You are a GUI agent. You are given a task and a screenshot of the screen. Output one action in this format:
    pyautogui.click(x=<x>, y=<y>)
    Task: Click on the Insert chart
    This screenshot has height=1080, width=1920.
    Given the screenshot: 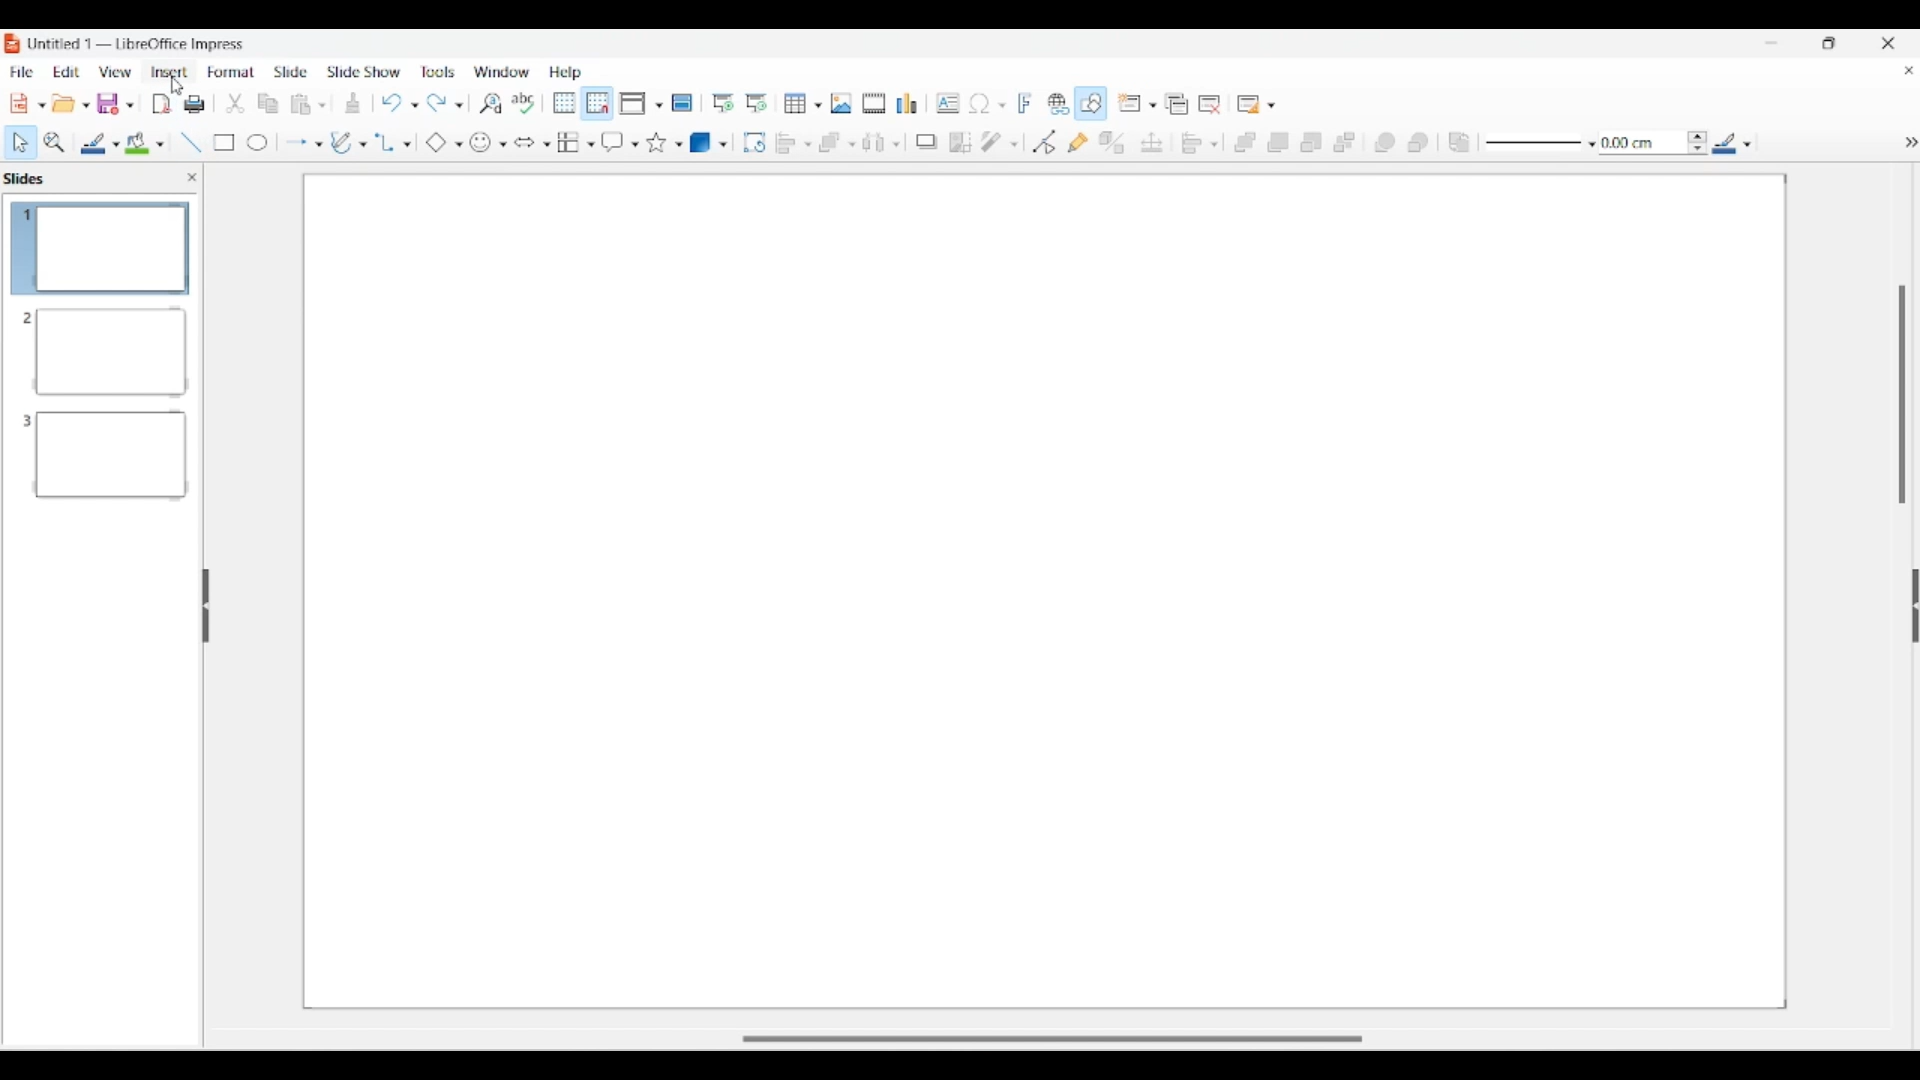 What is the action you would take?
    pyautogui.click(x=906, y=103)
    